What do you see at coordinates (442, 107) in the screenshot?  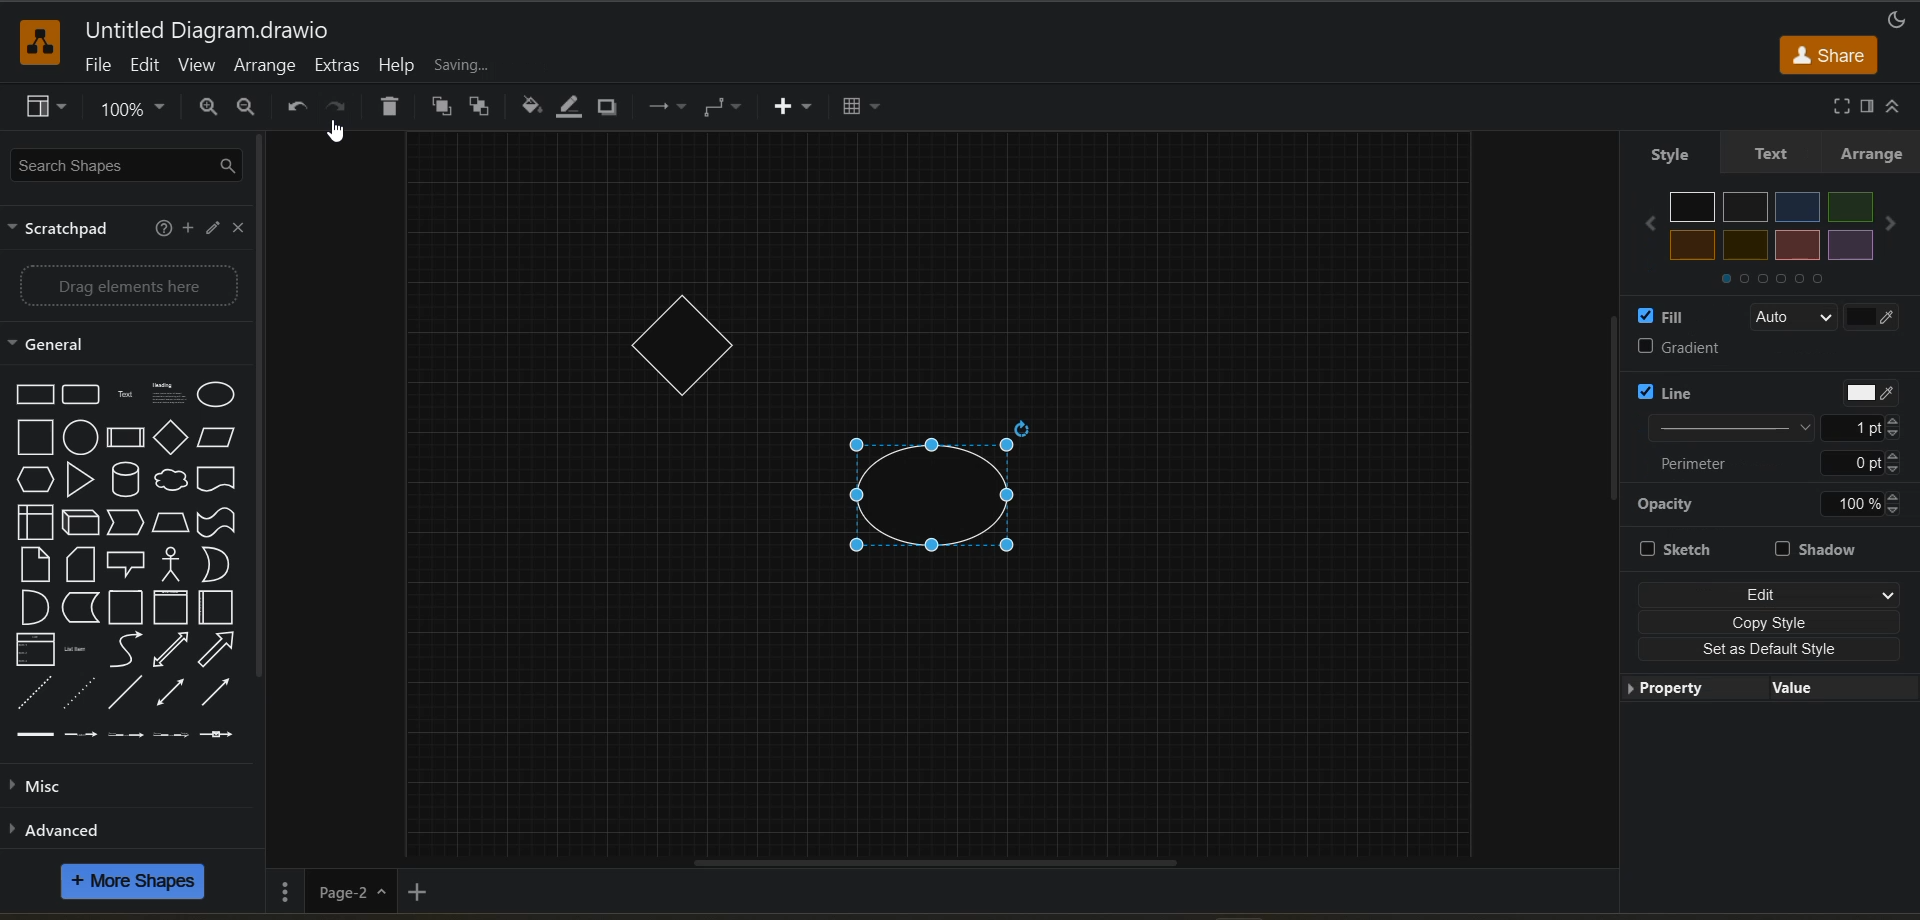 I see `to front` at bounding box center [442, 107].